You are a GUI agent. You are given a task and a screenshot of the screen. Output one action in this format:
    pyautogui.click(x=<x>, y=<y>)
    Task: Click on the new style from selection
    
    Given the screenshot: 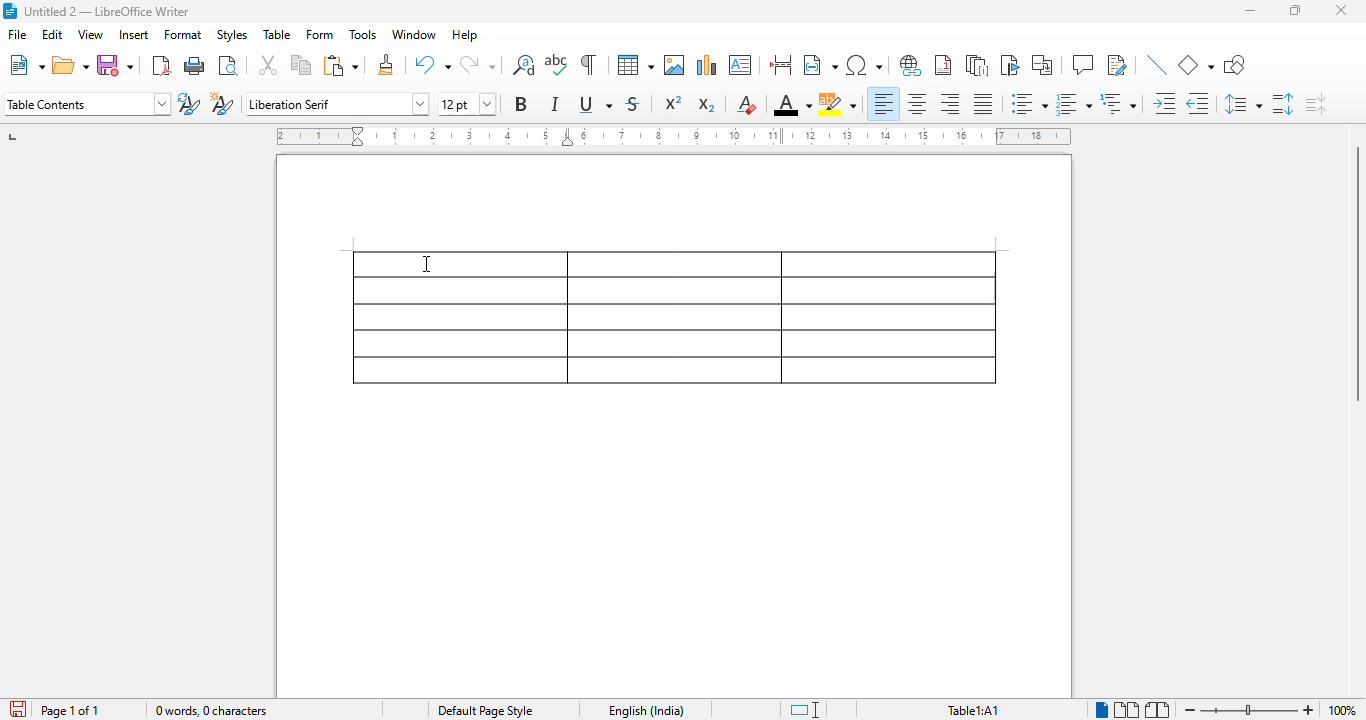 What is the action you would take?
    pyautogui.click(x=223, y=103)
    